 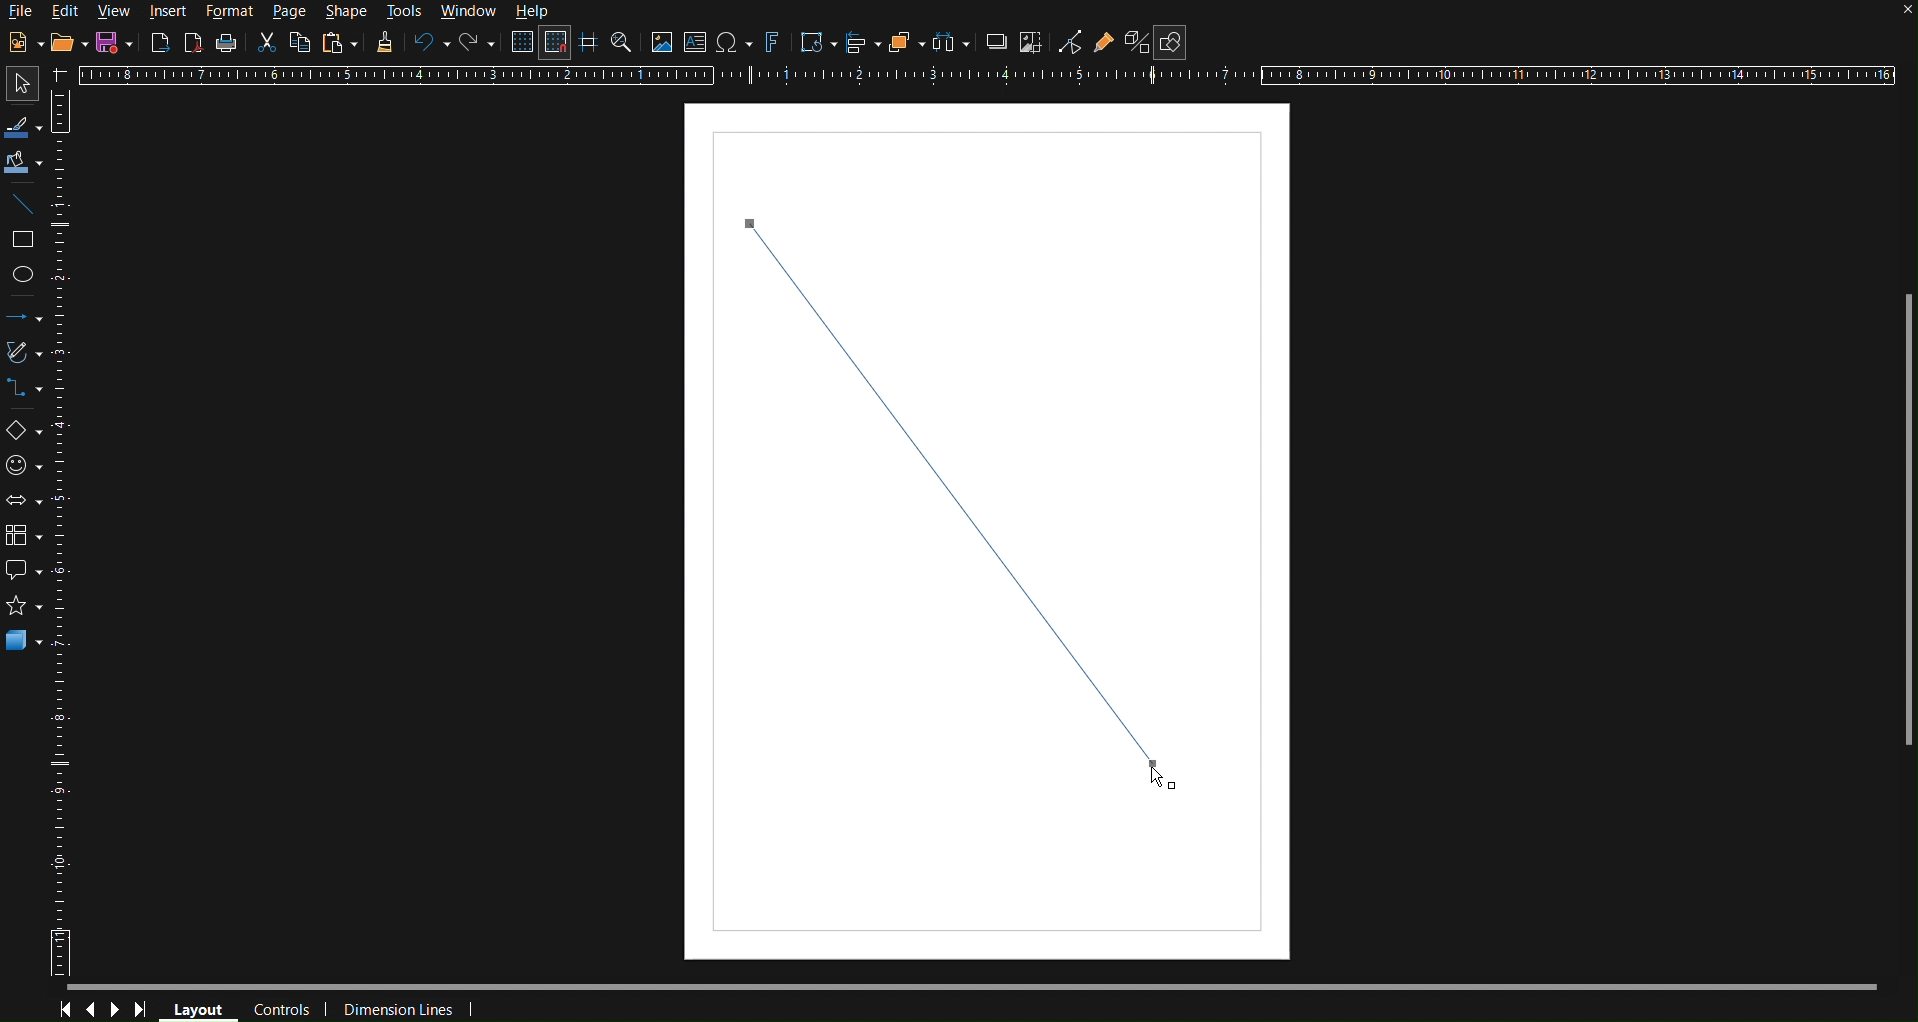 I want to click on Dimension Lines, so click(x=400, y=1008).